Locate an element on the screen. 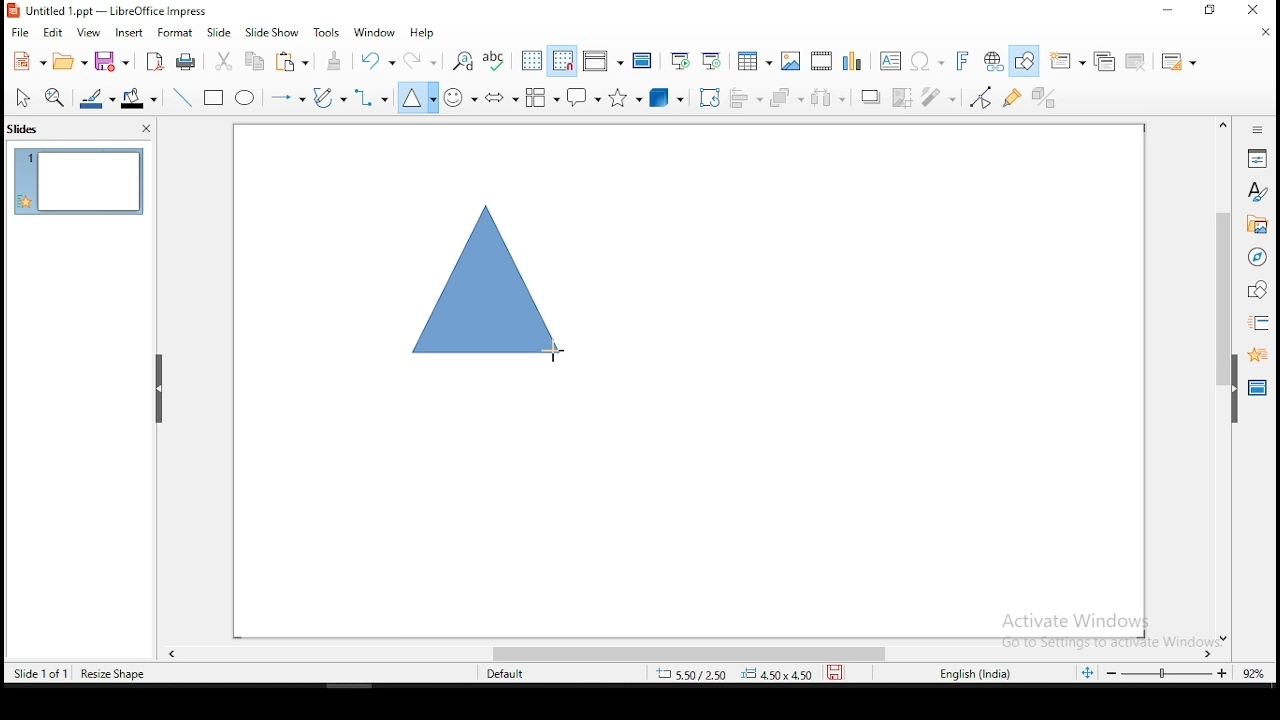 The image size is (1280, 720). scroll bar is located at coordinates (691, 655).